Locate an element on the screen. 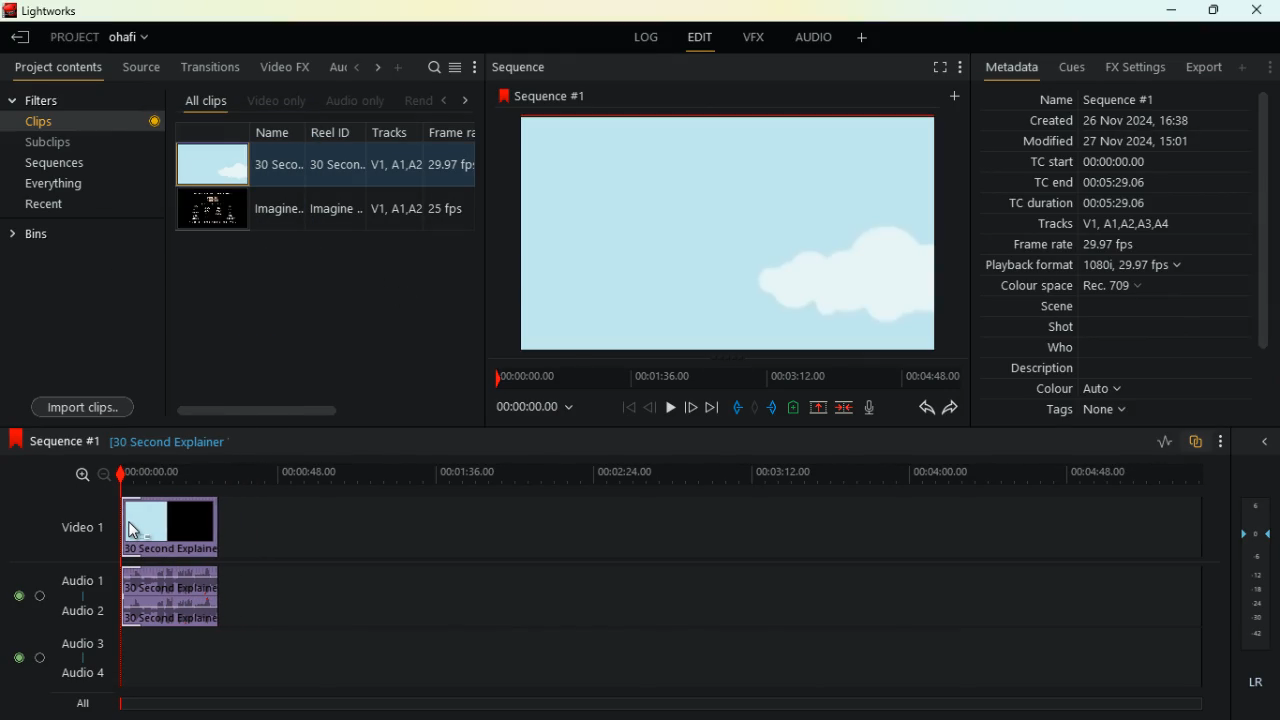  tc end 00:05:29:06 is located at coordinates (1093, 182).